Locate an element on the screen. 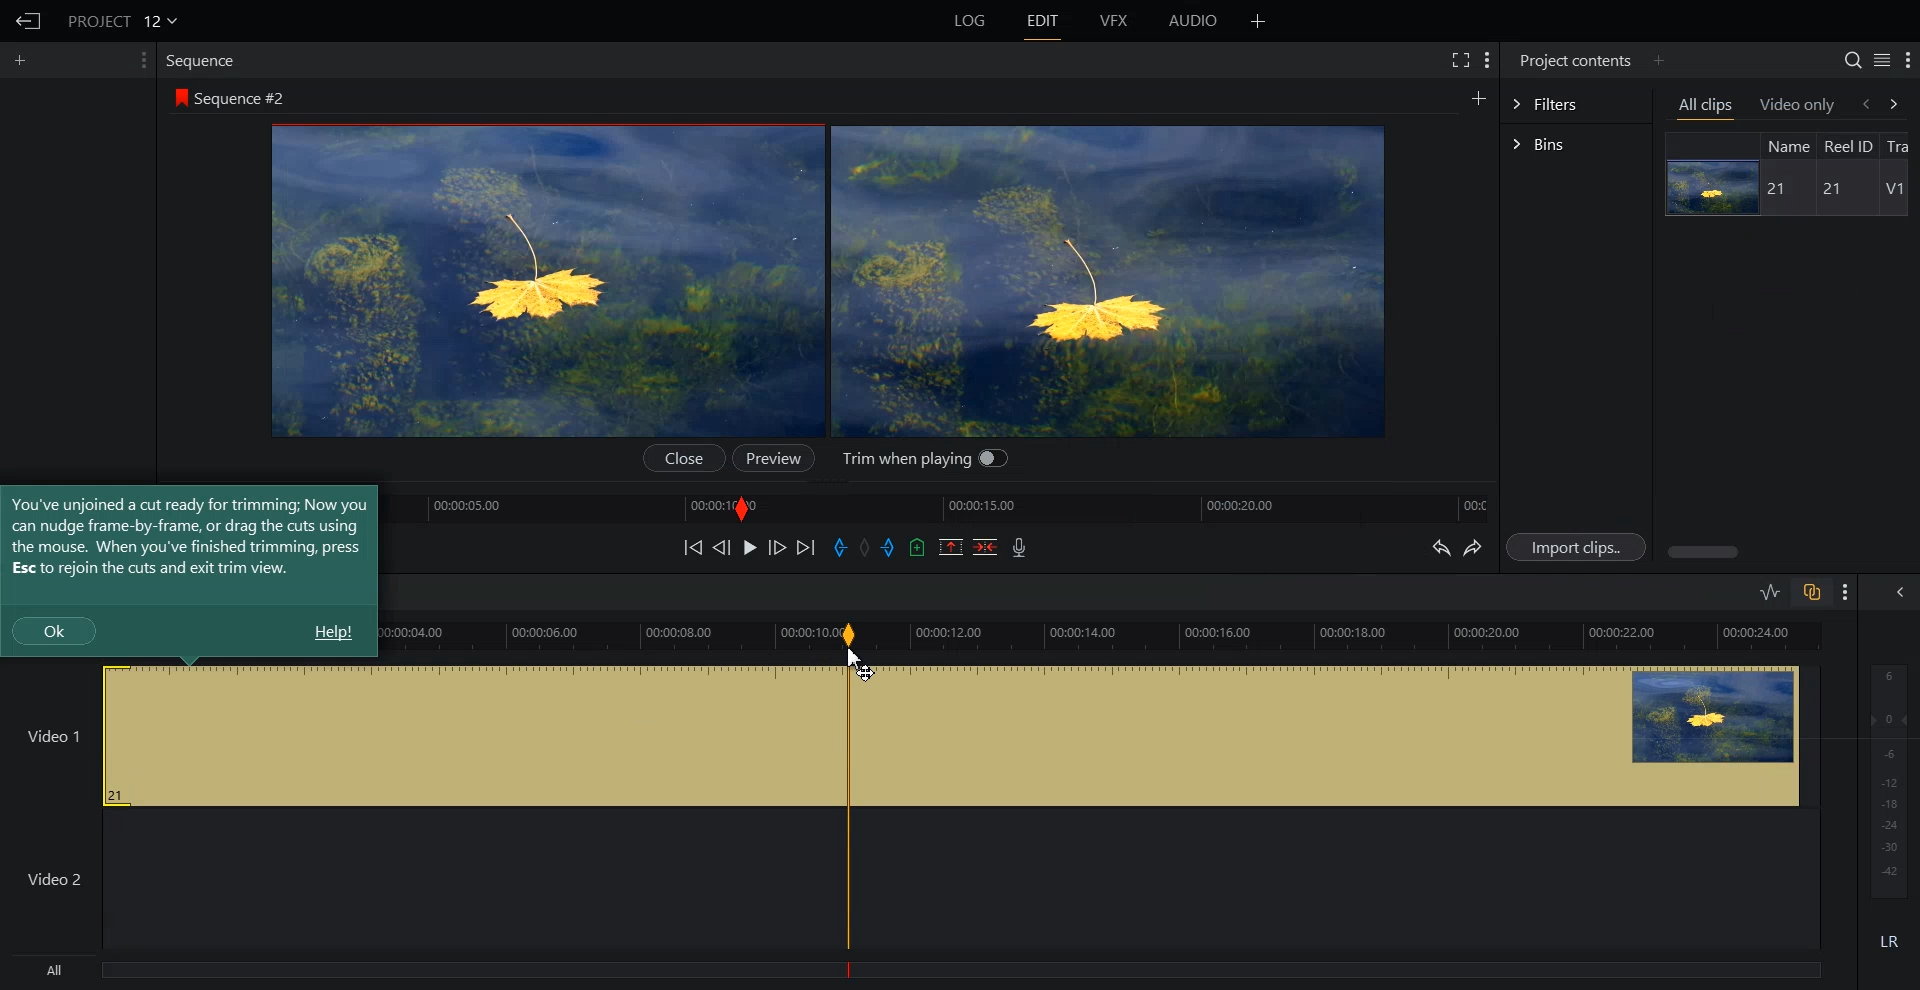 This screenshot has width=1920, height=990. Move Backward is located at coordinates (692, 547).